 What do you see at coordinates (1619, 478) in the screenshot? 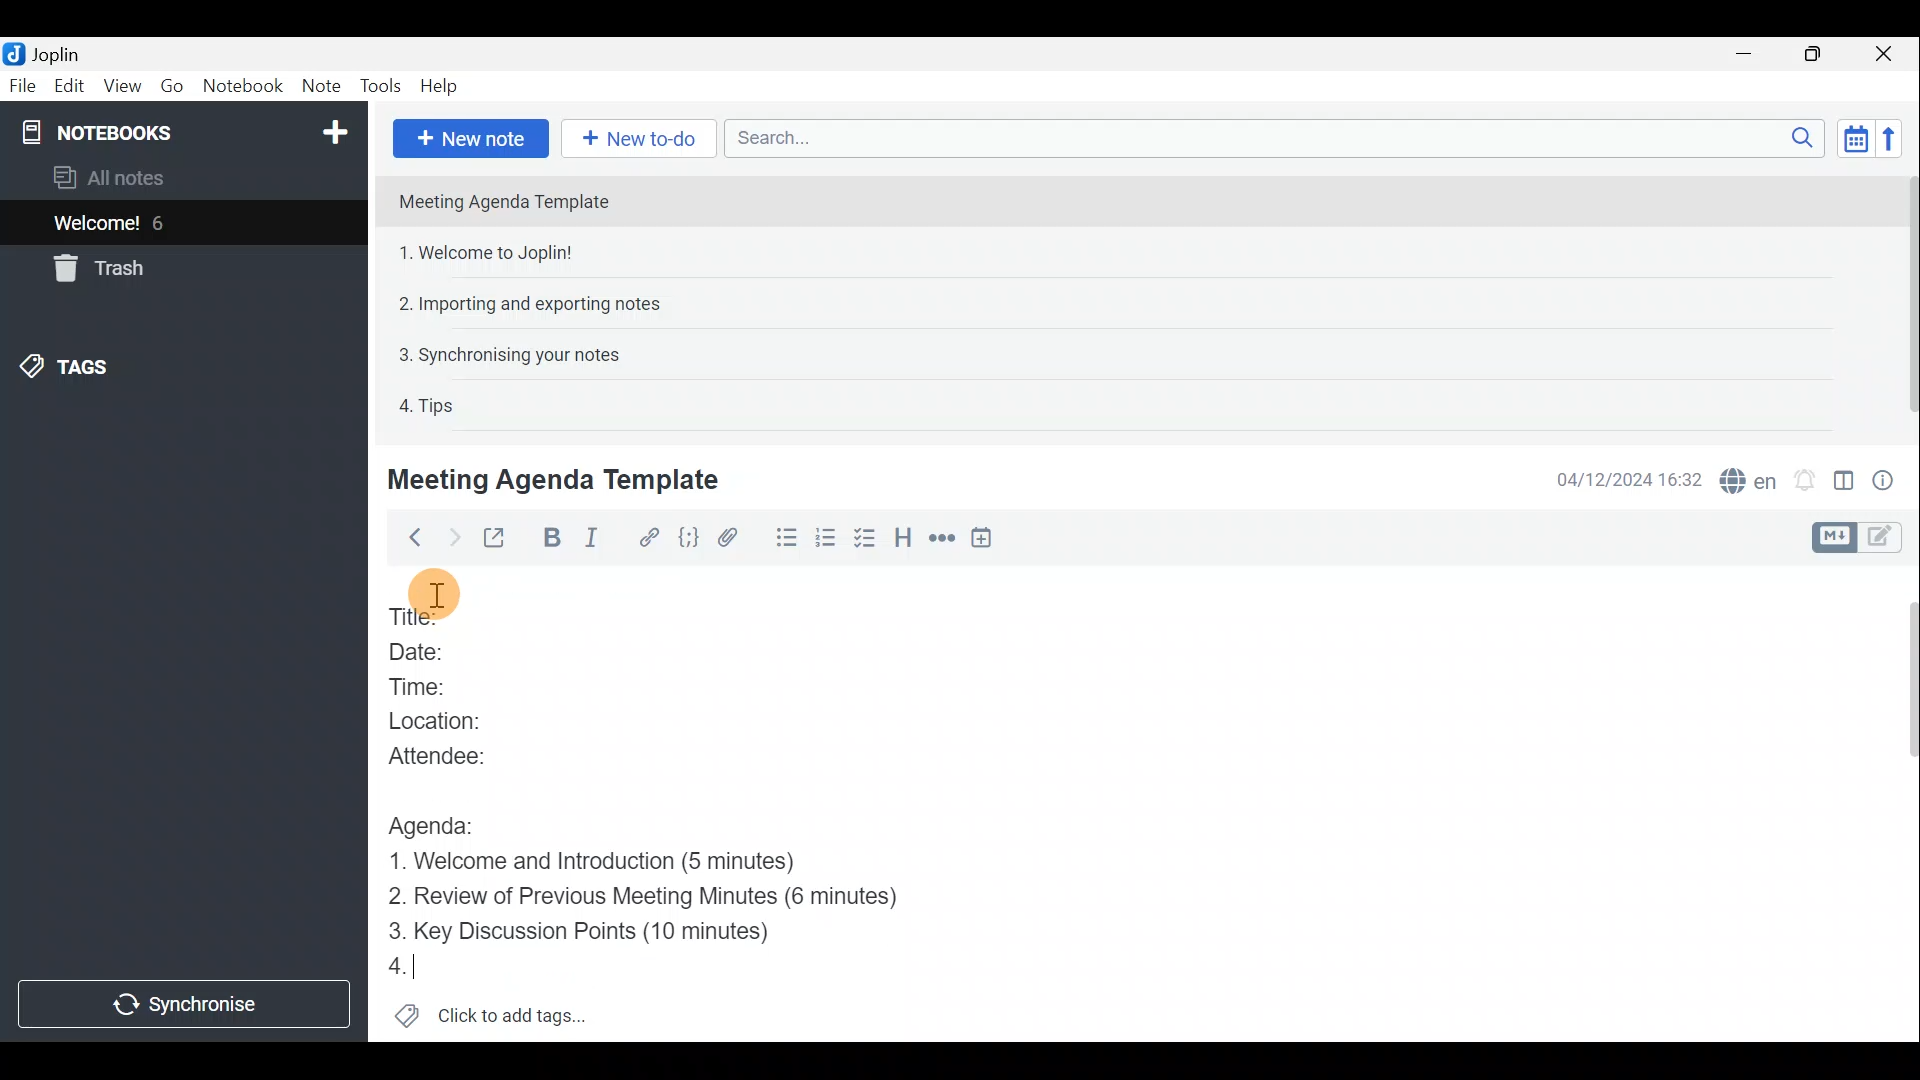
I see `04/12/2024 16:32` at bounding box center [1619, 478].